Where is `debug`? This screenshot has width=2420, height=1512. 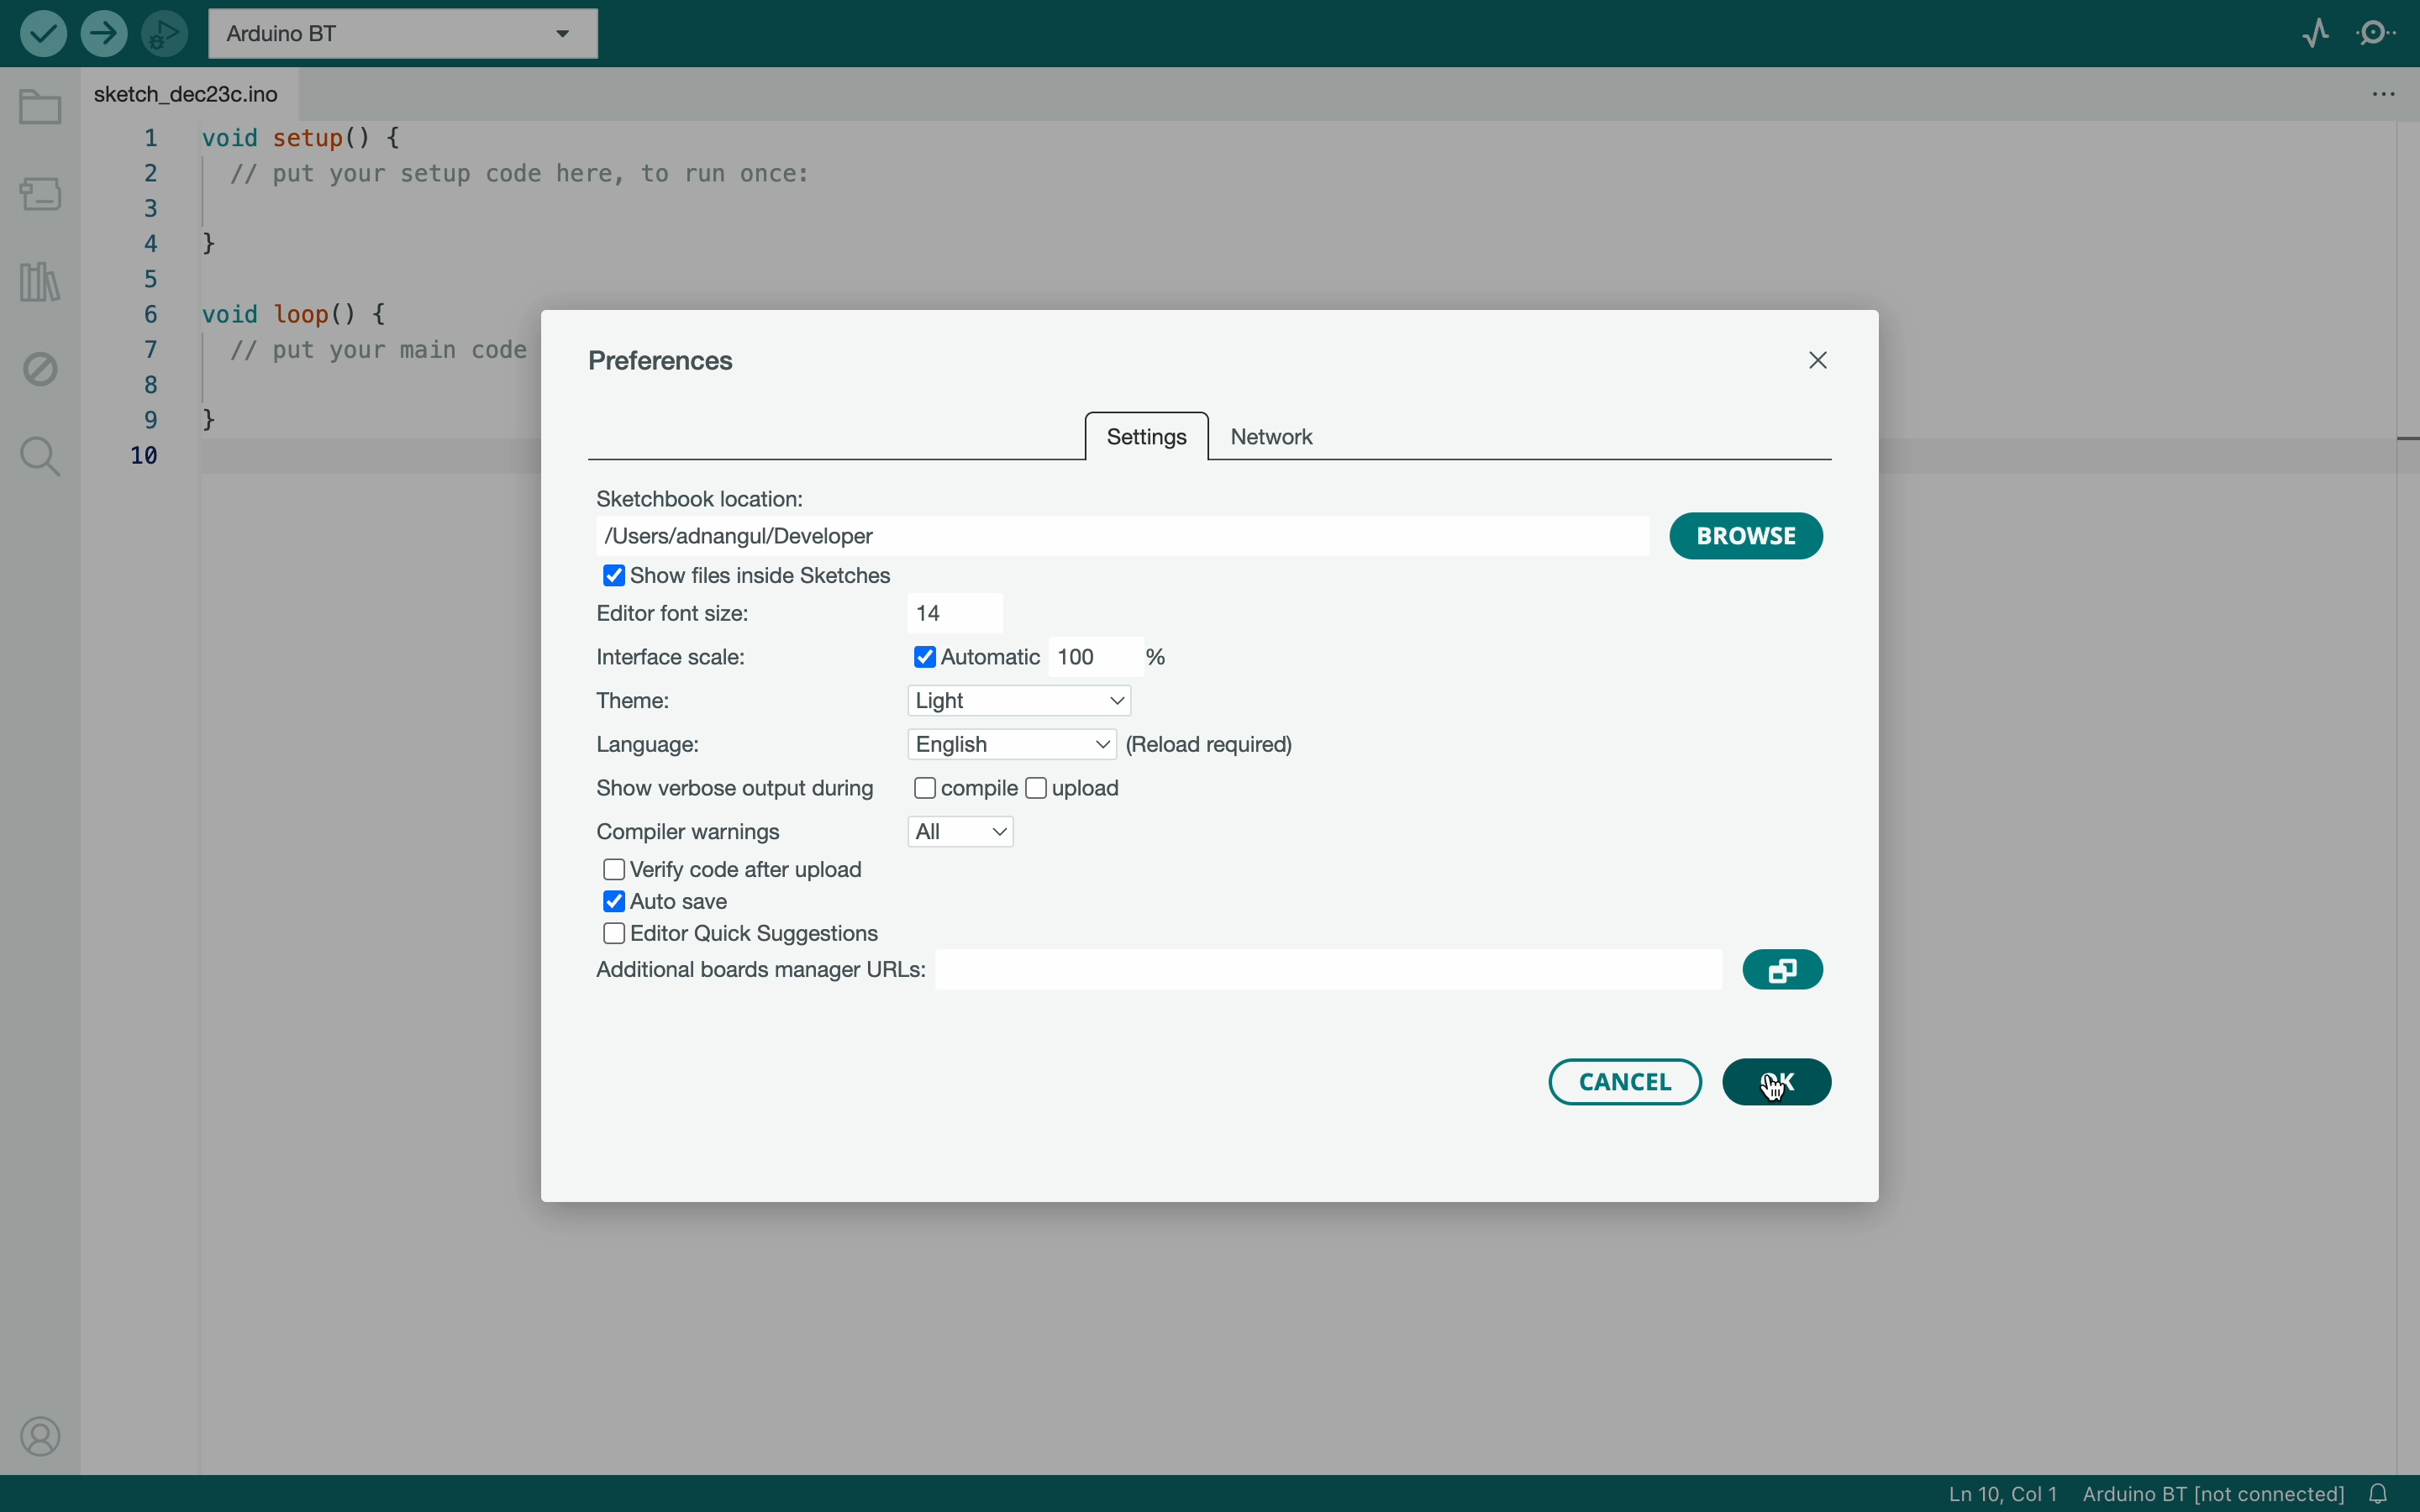
debug is located at coordinates (38, 372).